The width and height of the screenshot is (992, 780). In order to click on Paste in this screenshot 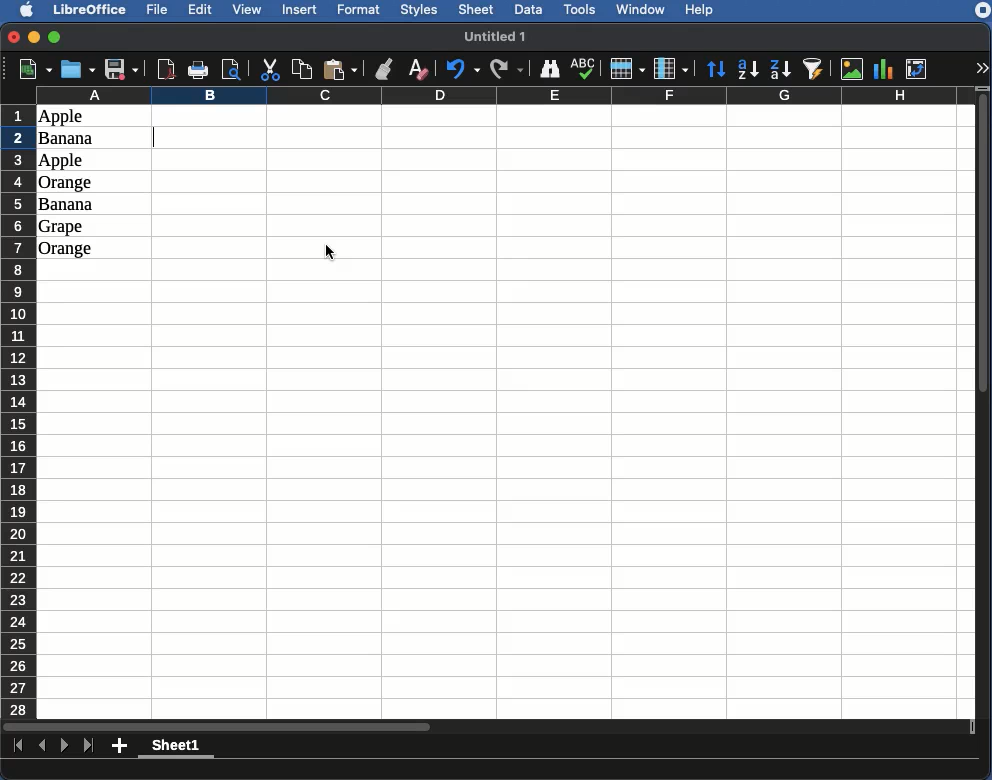, I will do `click(342, 69)`.